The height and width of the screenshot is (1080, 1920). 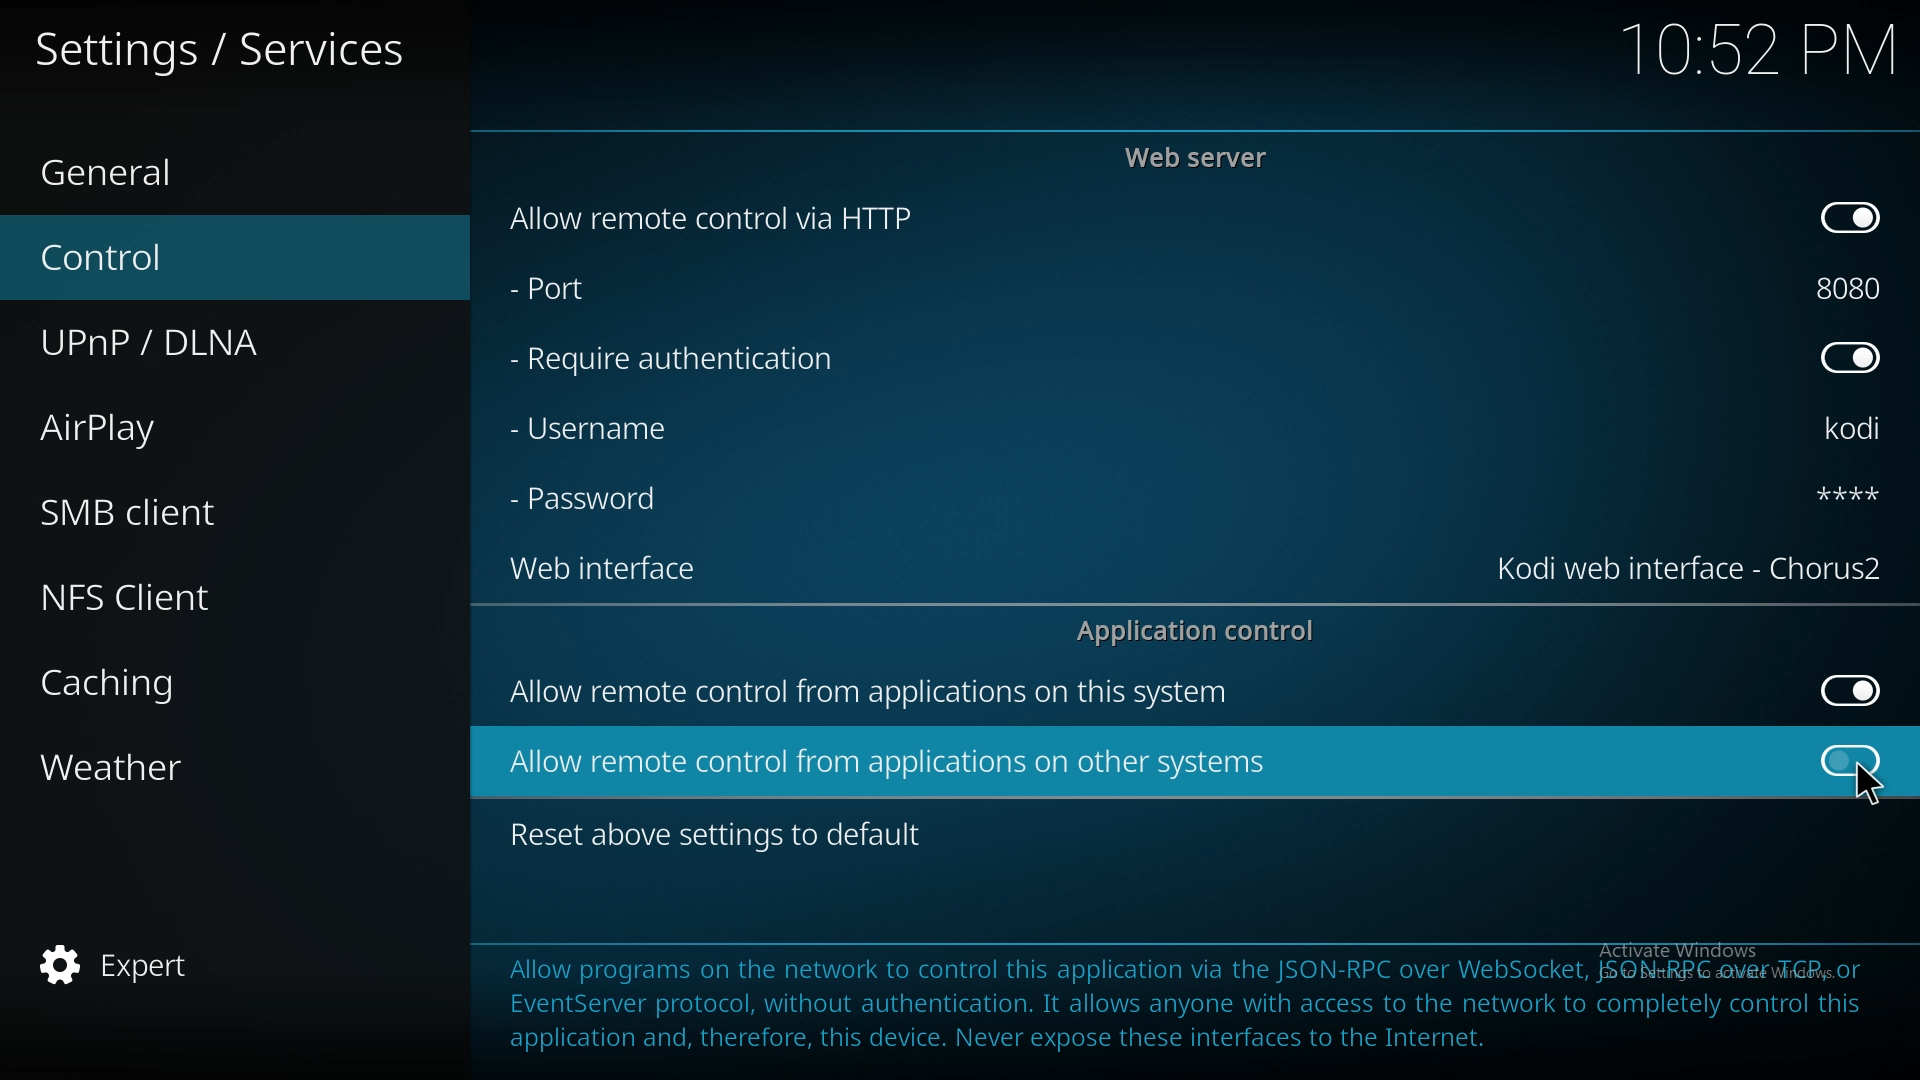 I want to click on services, so click(x=222, y=45).